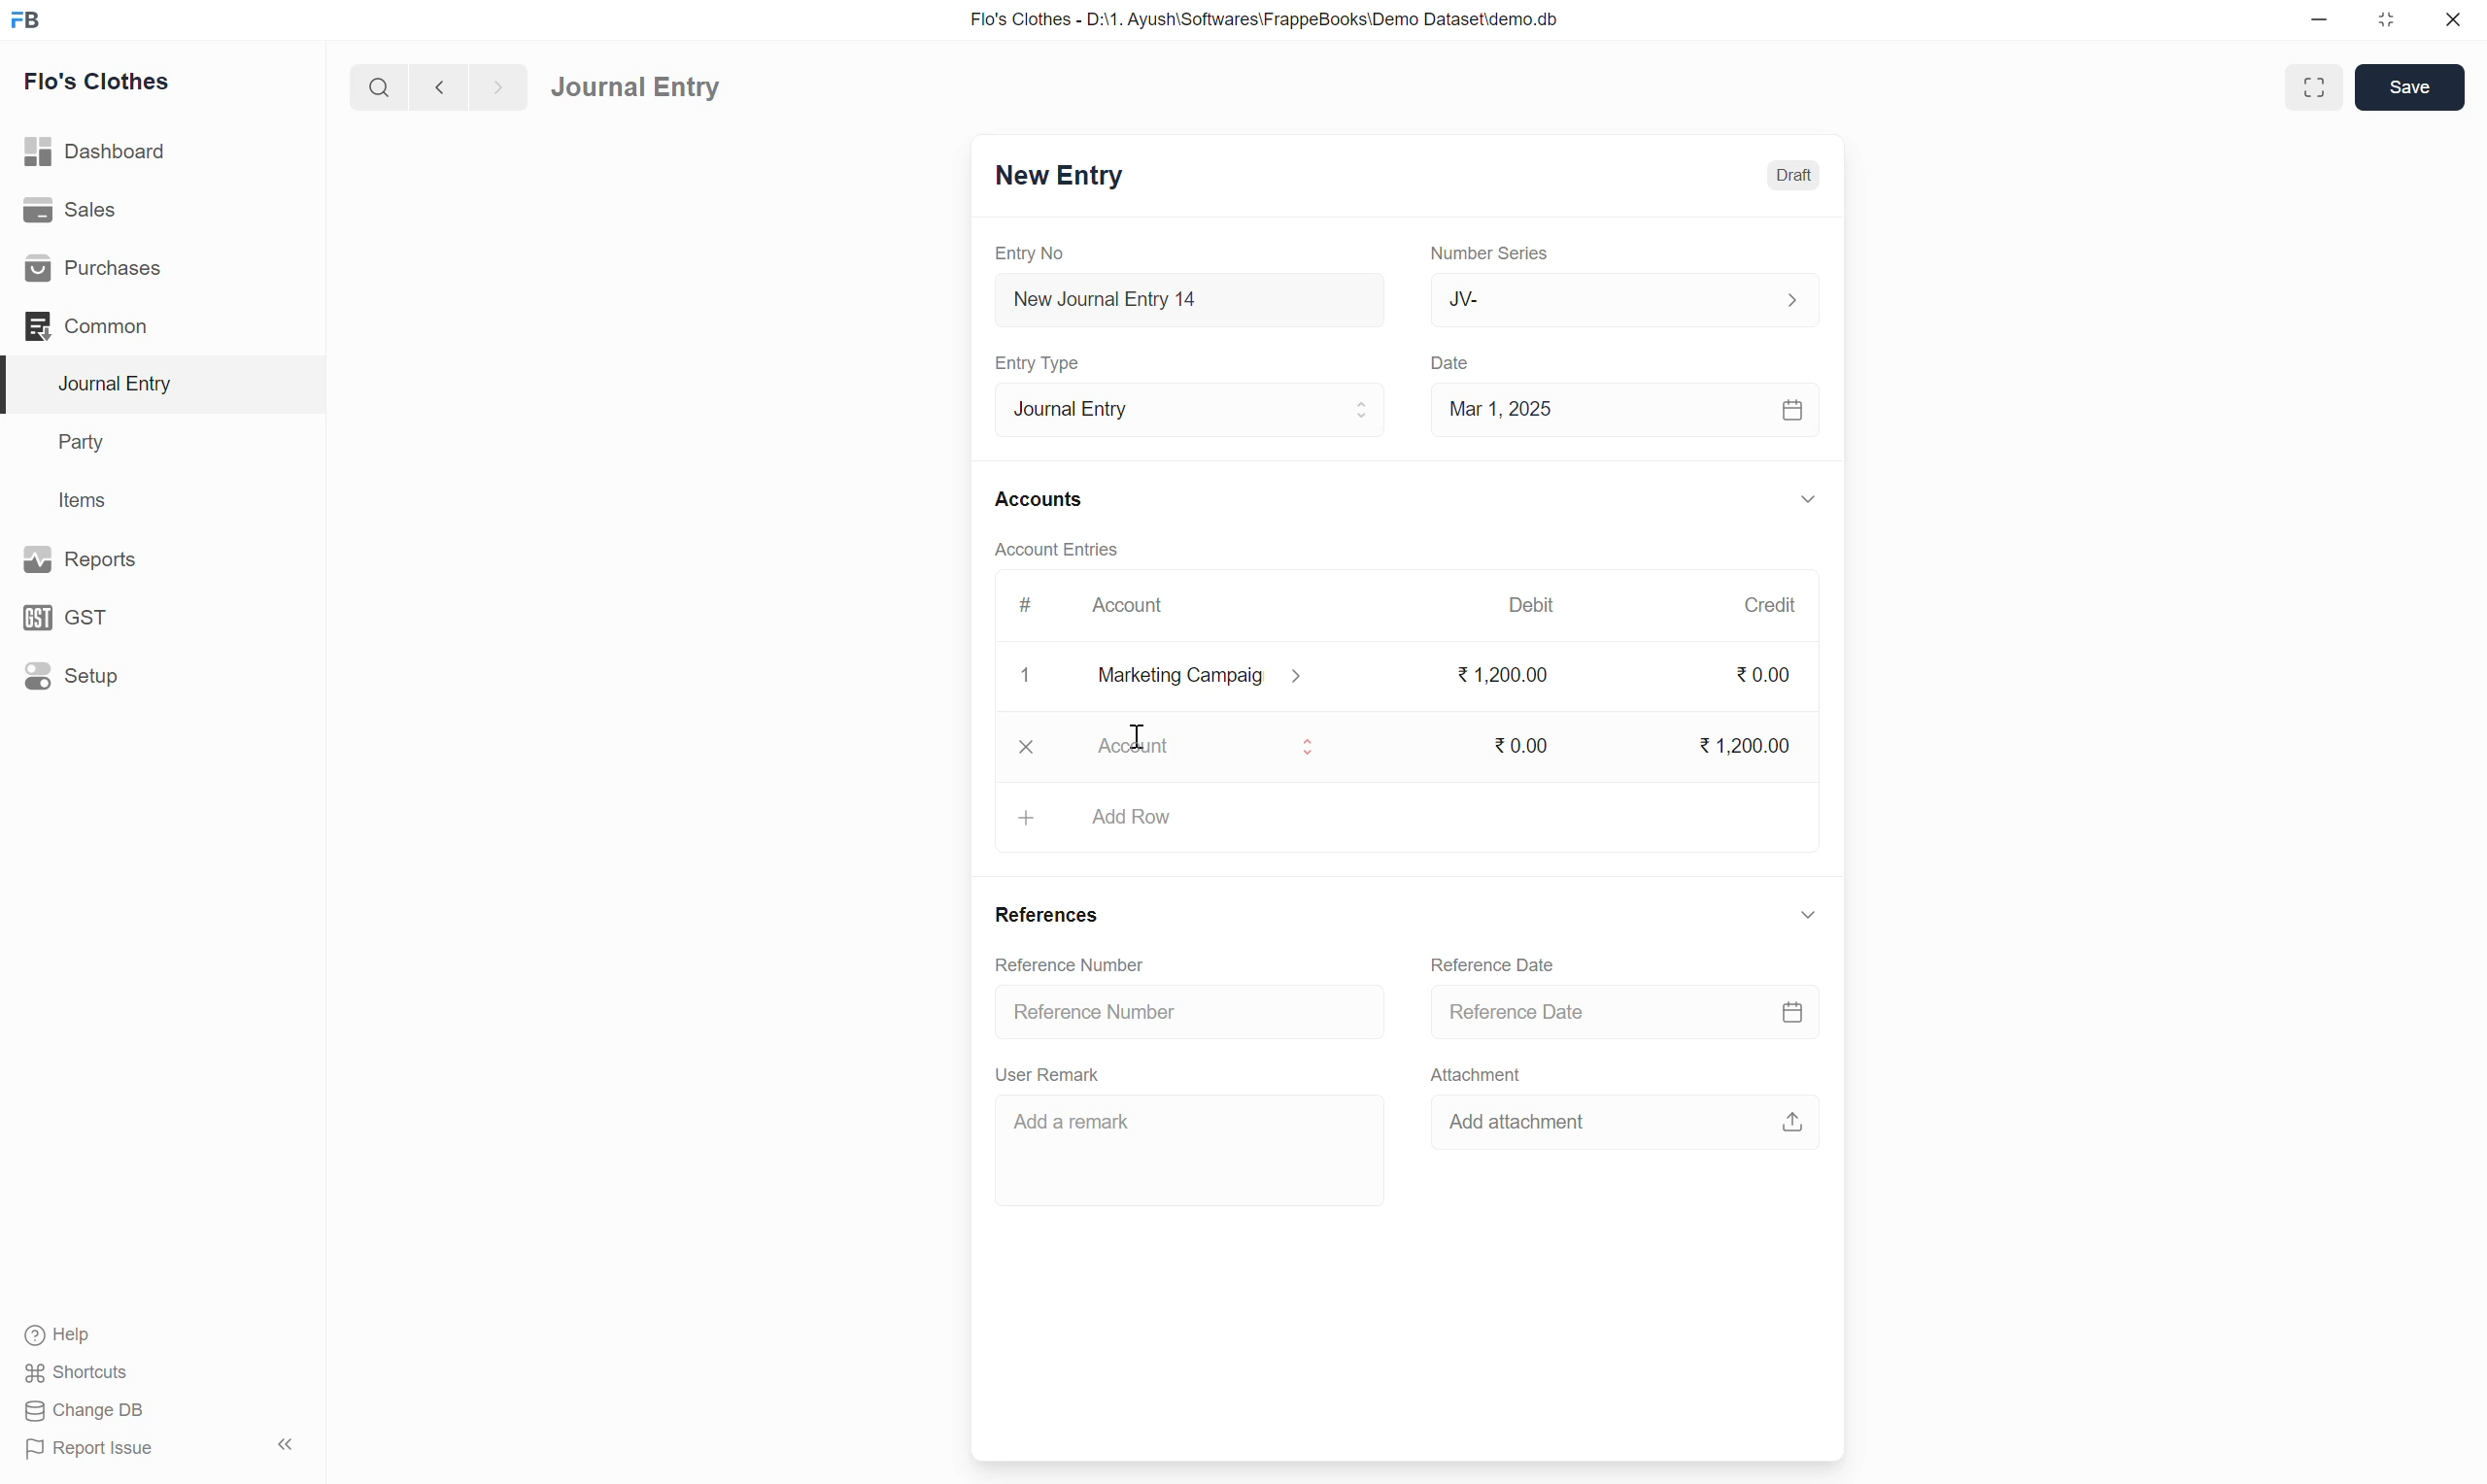 This screenshot has width=2487, height=1484. I want to click on add row, so click(1136, 820).